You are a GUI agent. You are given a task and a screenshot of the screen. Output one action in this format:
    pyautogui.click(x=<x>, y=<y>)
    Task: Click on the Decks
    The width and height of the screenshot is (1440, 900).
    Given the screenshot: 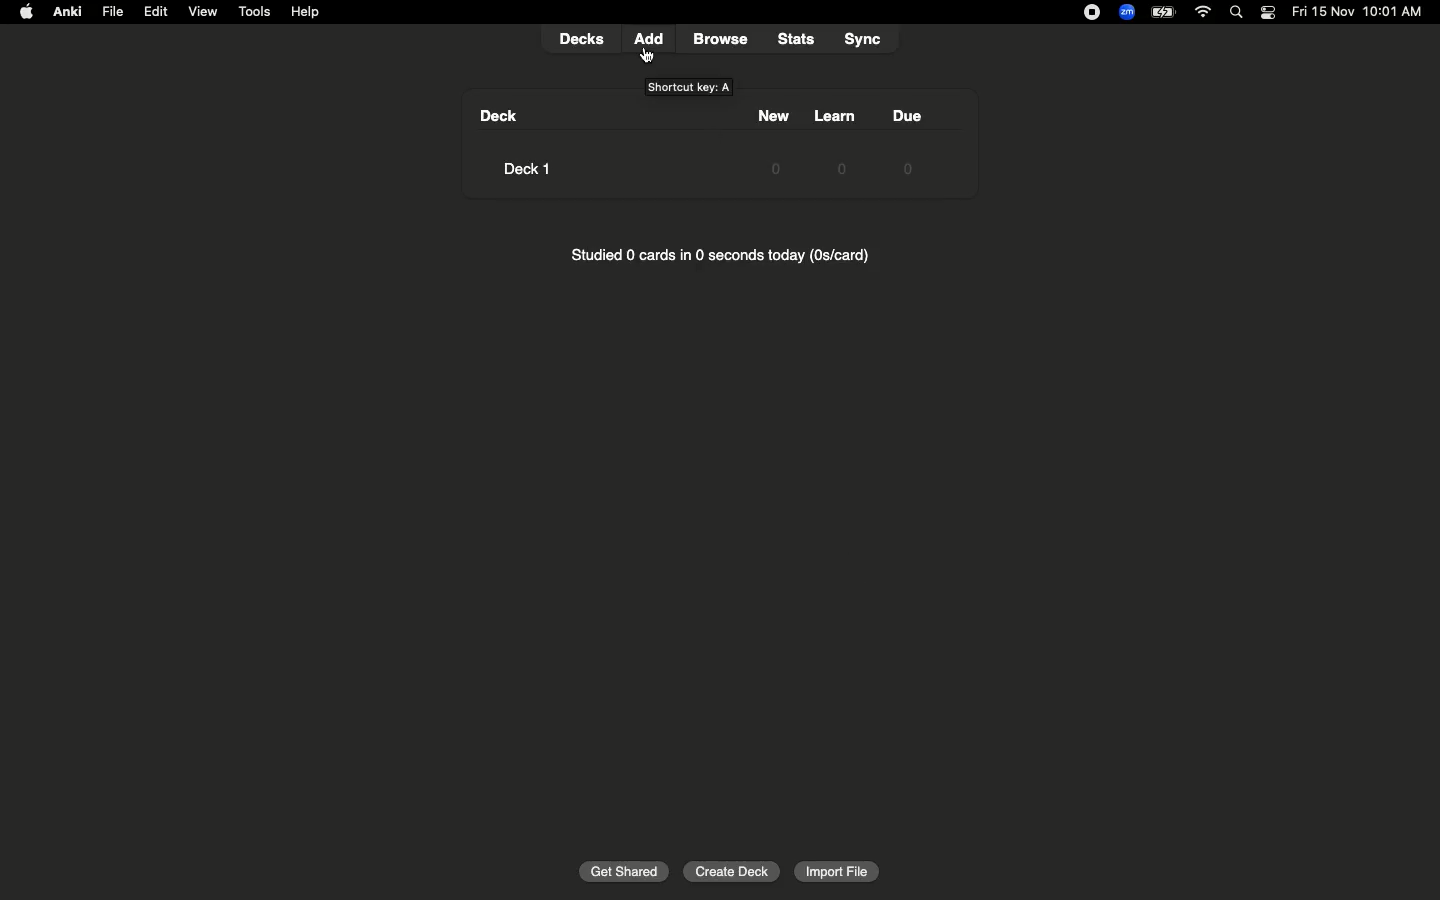 What is the action you would take?
    pyautogui.click(x=584, y=37)
    